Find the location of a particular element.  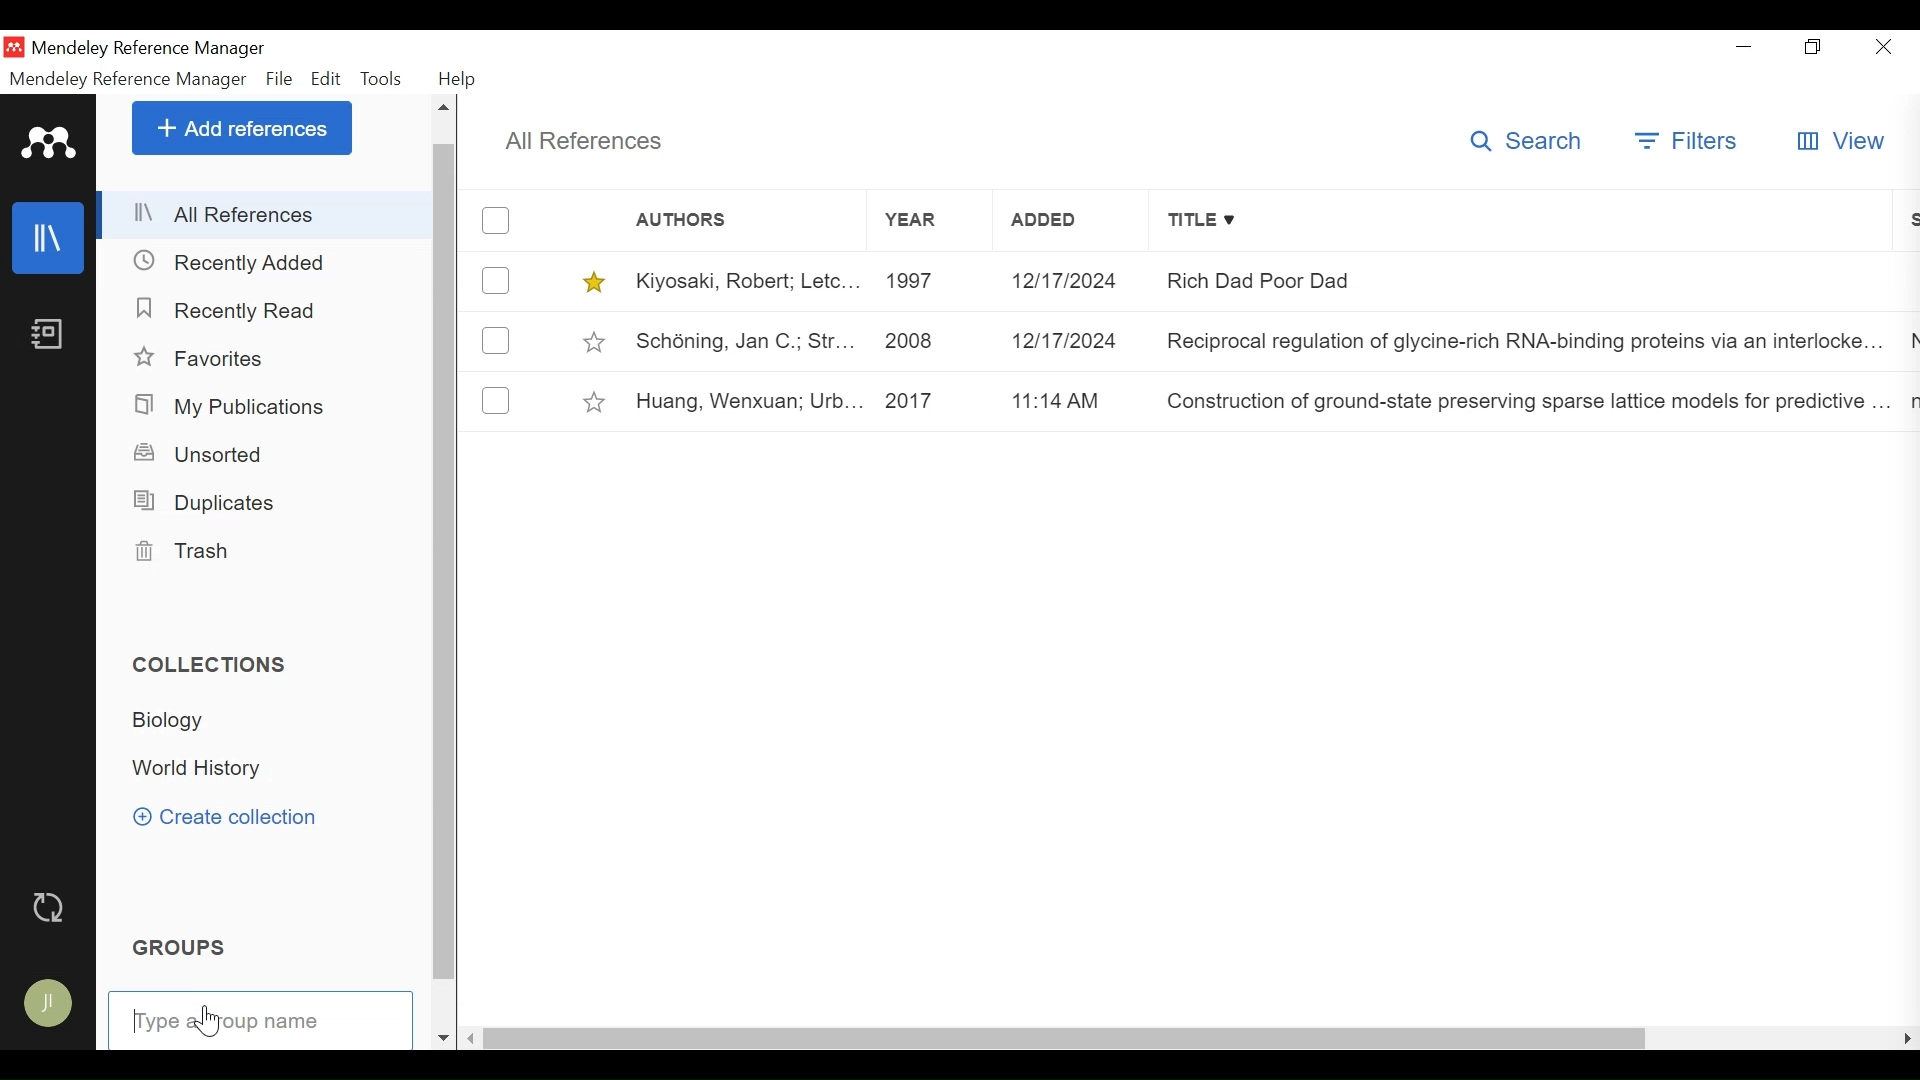

Recently Added is located at coordinates (232, 310).